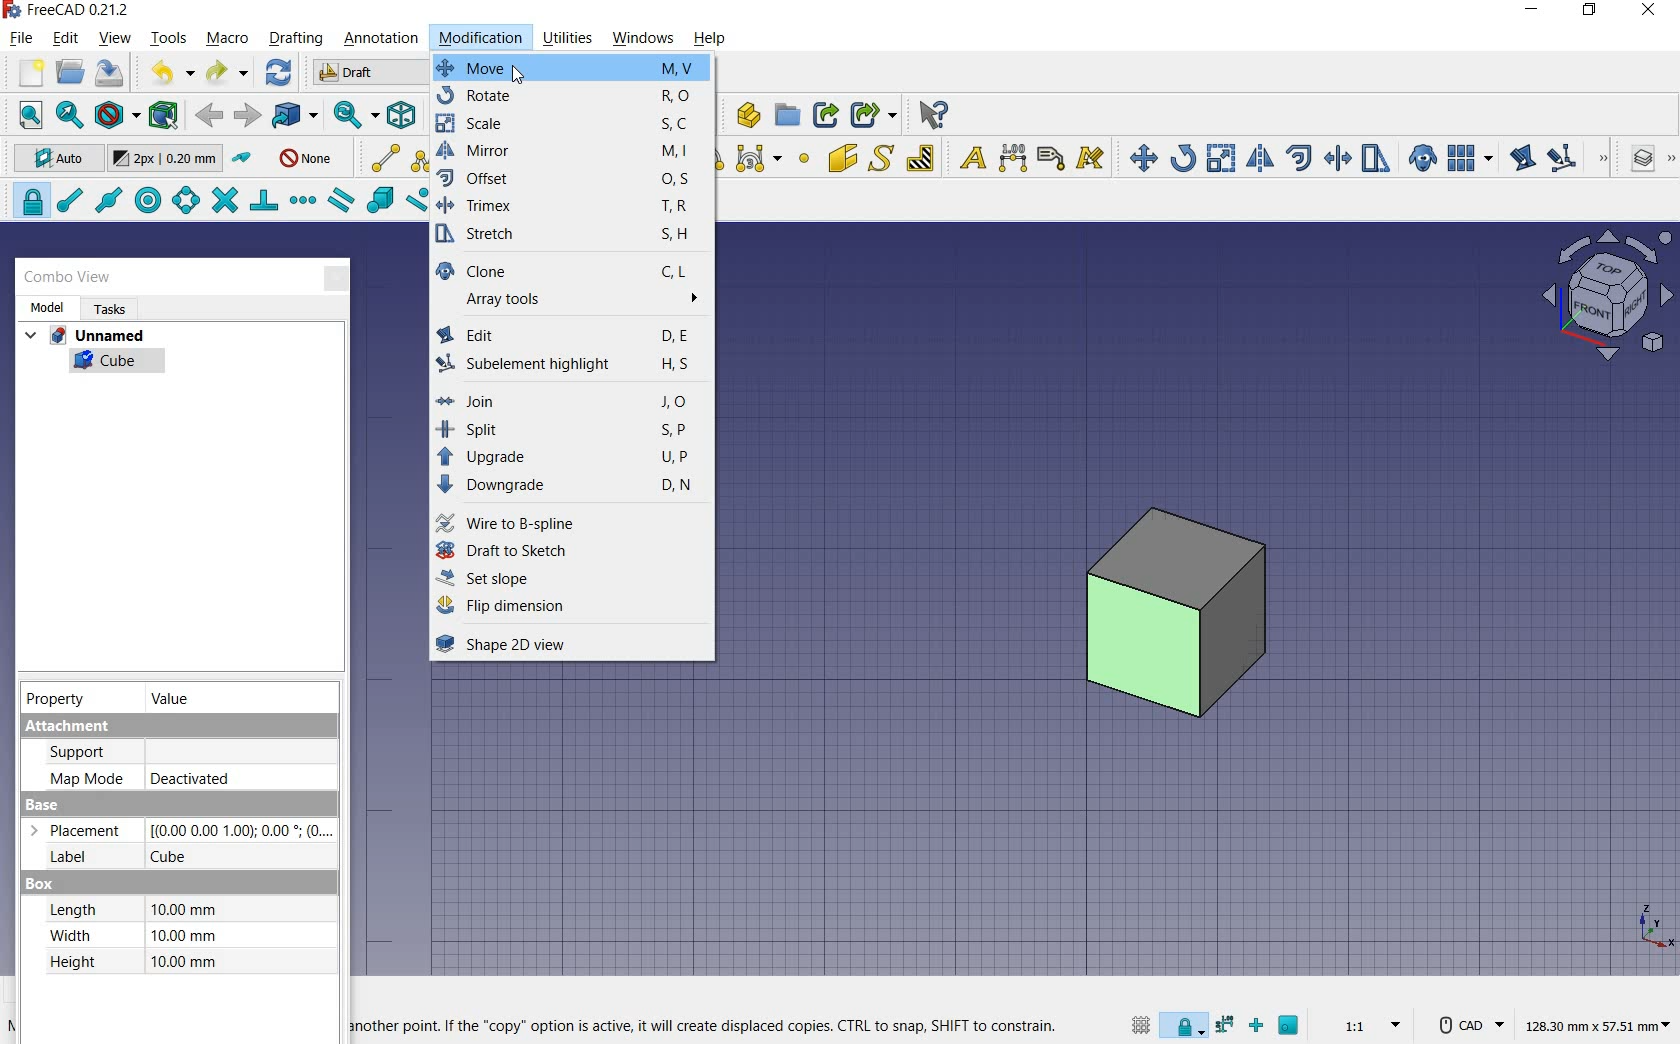 The width and height of the screenshot is (1680, 1044). What do you see at coordinates (1376, 159) in the screenshot?
I see `stretch` at bounding box center [1376, 159].